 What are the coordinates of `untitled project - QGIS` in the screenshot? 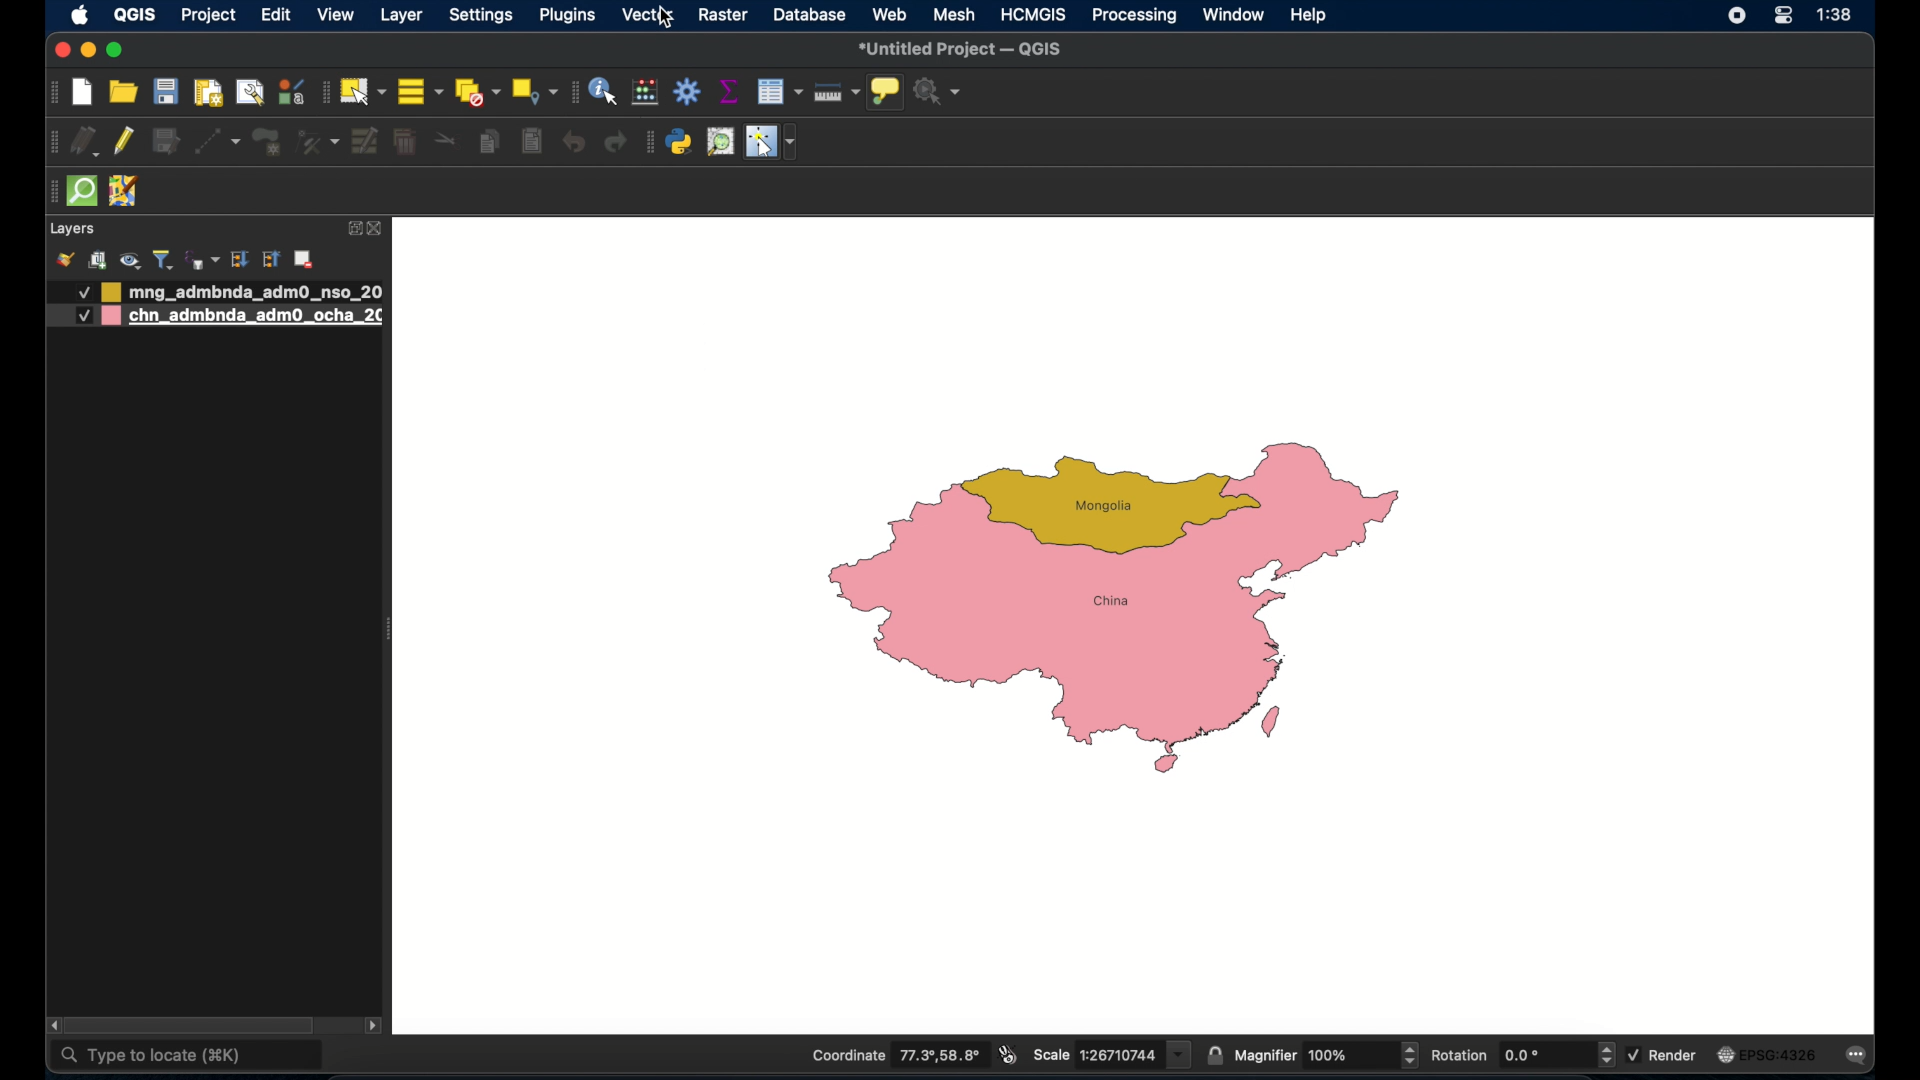 It's located at (962, 51).